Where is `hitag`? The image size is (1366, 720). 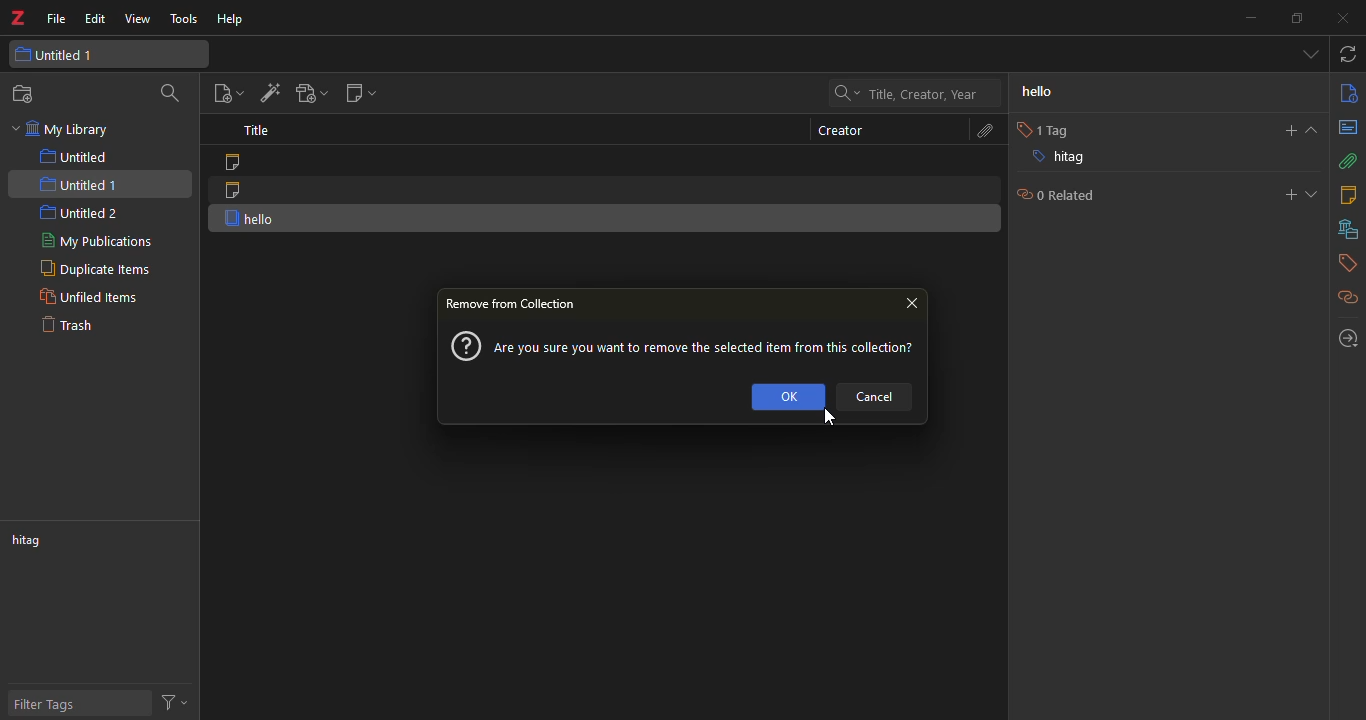
hitag is located at coordinates (33, 542).